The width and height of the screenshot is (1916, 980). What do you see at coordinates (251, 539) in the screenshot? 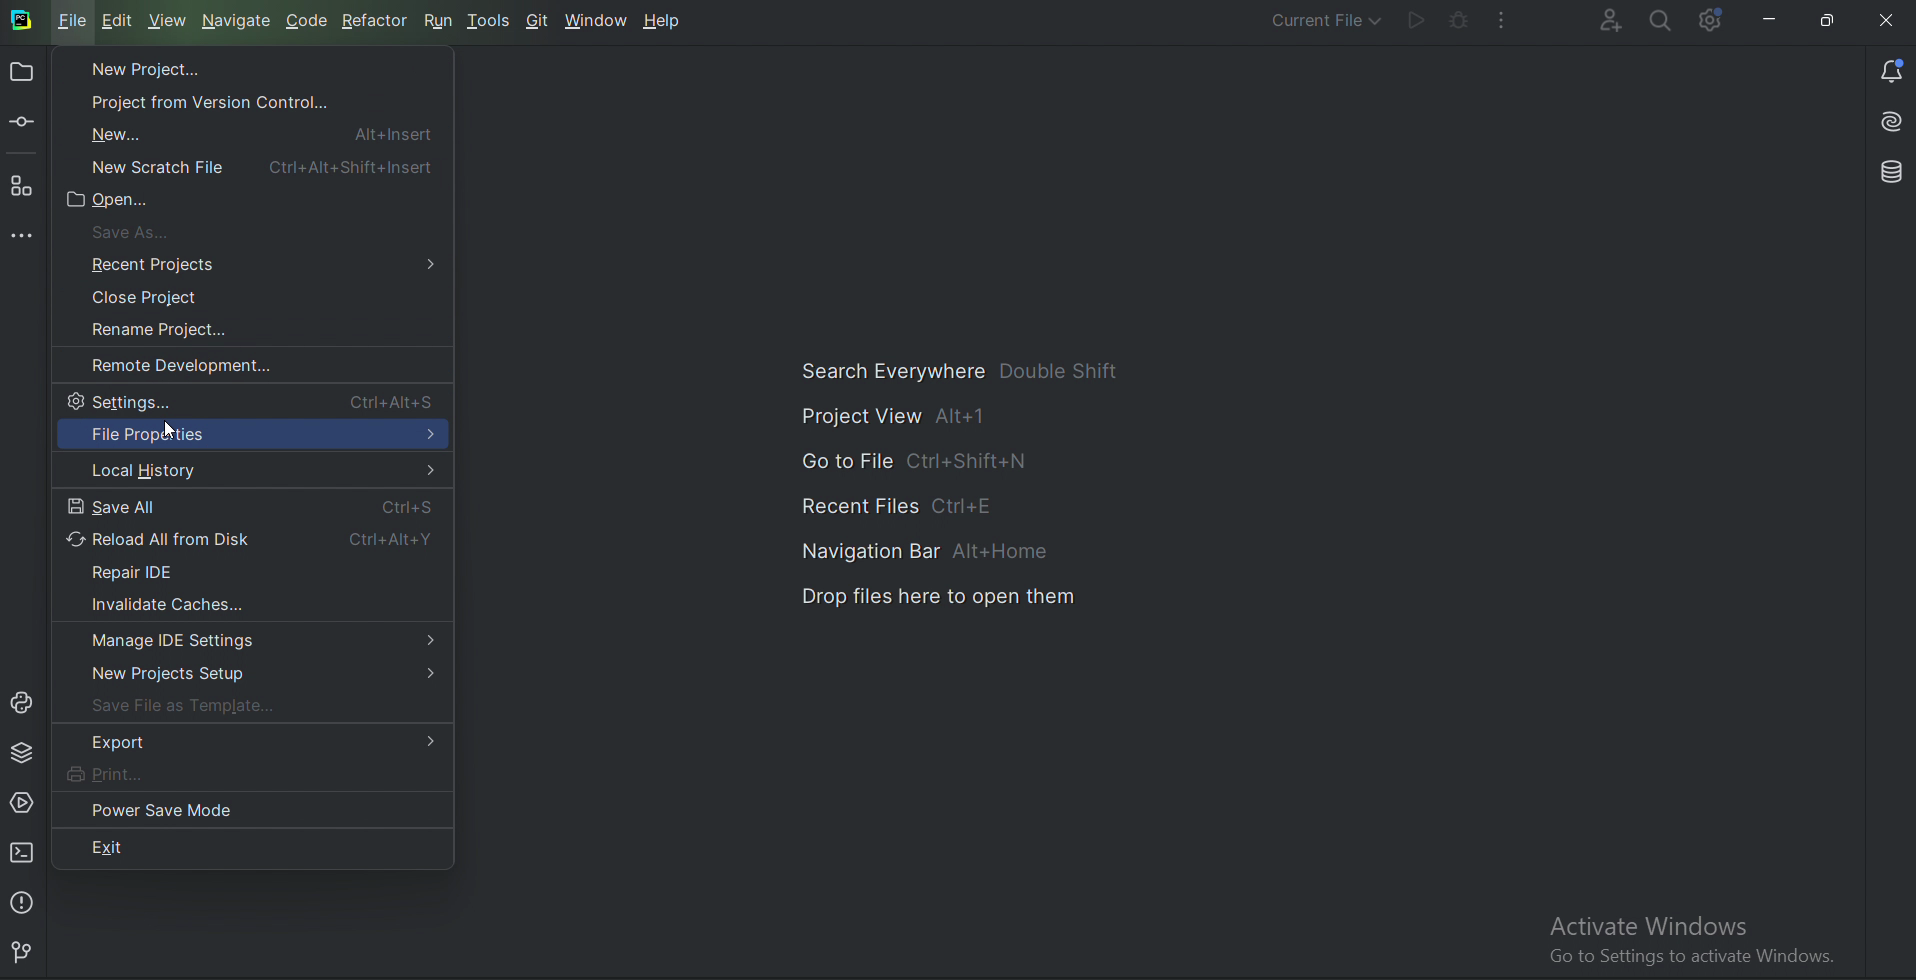
I see `Reload all from Disk` at bounding box center [251, 539].